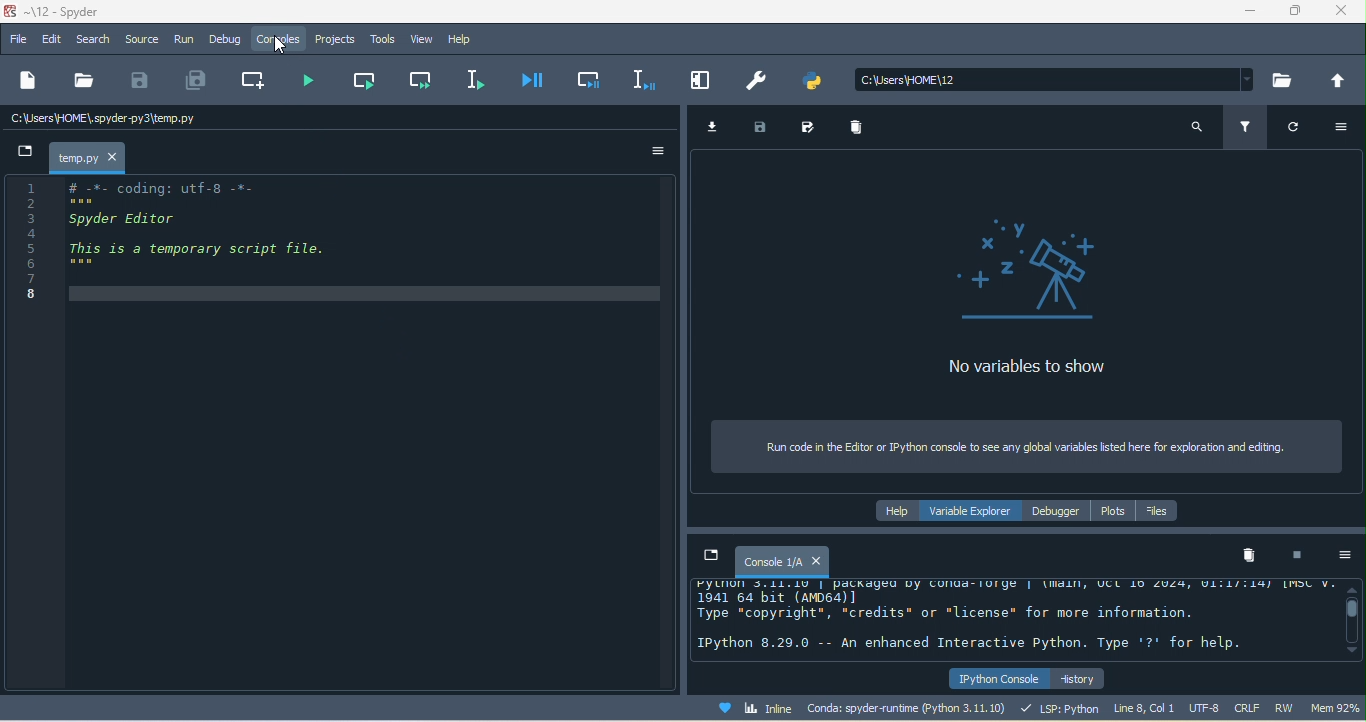  Describe the element at coordinates (811, 128) in the screenshot. I see `save data as` at that location.